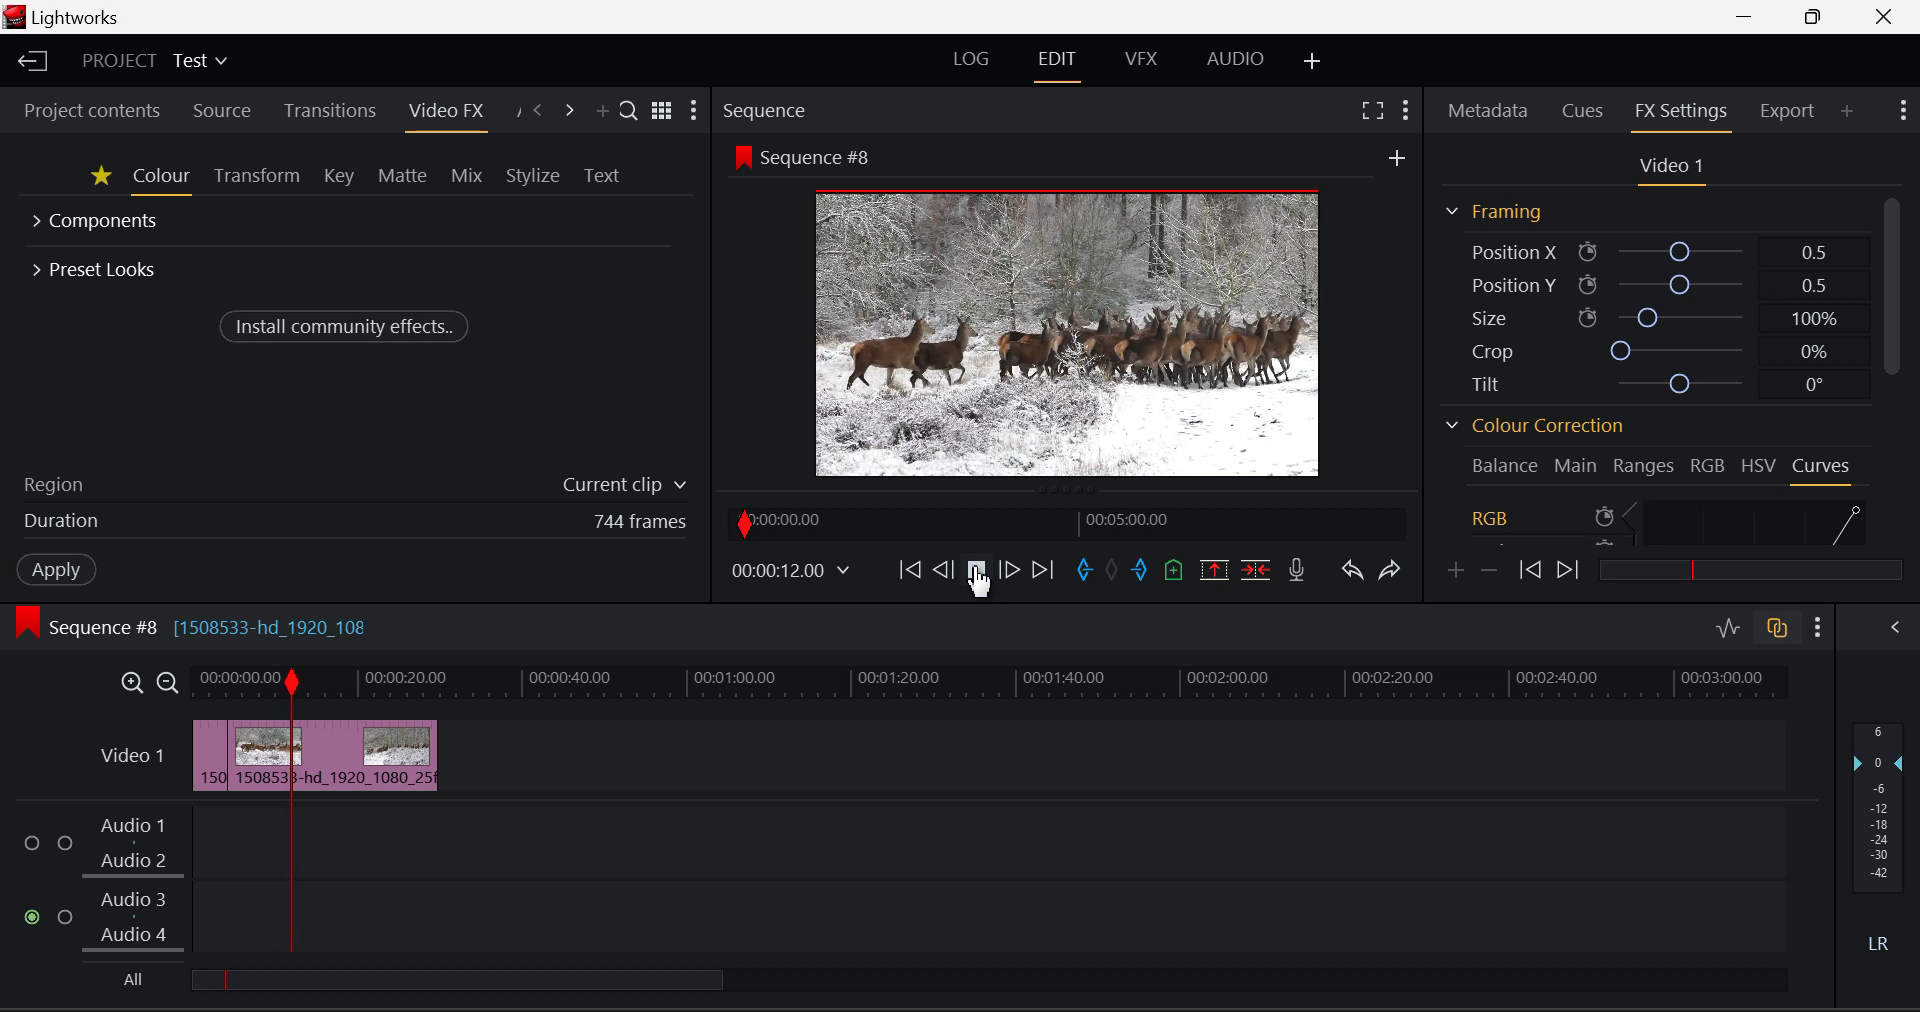 The image size is (1920, 1012). I want to click on Show Settings, so click(1409, 109).